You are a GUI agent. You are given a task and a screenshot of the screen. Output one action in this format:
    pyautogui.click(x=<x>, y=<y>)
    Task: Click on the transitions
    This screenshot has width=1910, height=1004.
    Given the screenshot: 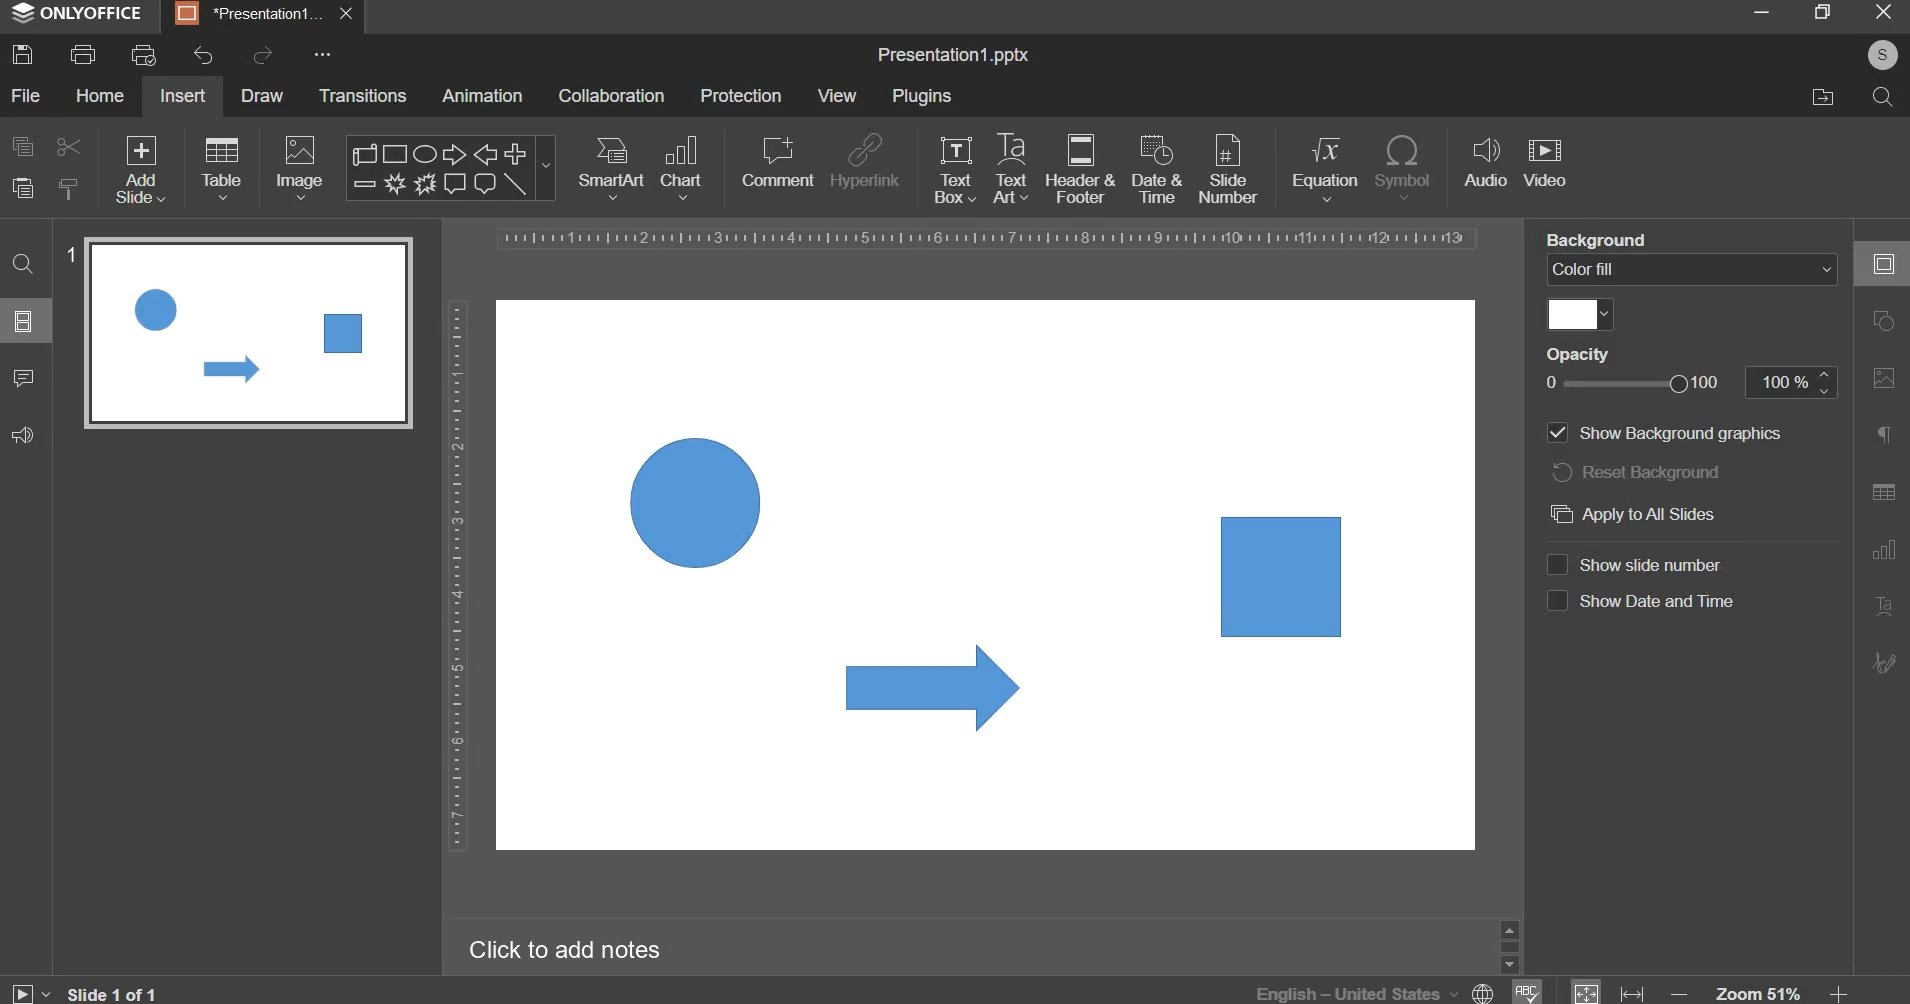 What is the action you would take?
    pyautogui.click(x=364, y=95)
    